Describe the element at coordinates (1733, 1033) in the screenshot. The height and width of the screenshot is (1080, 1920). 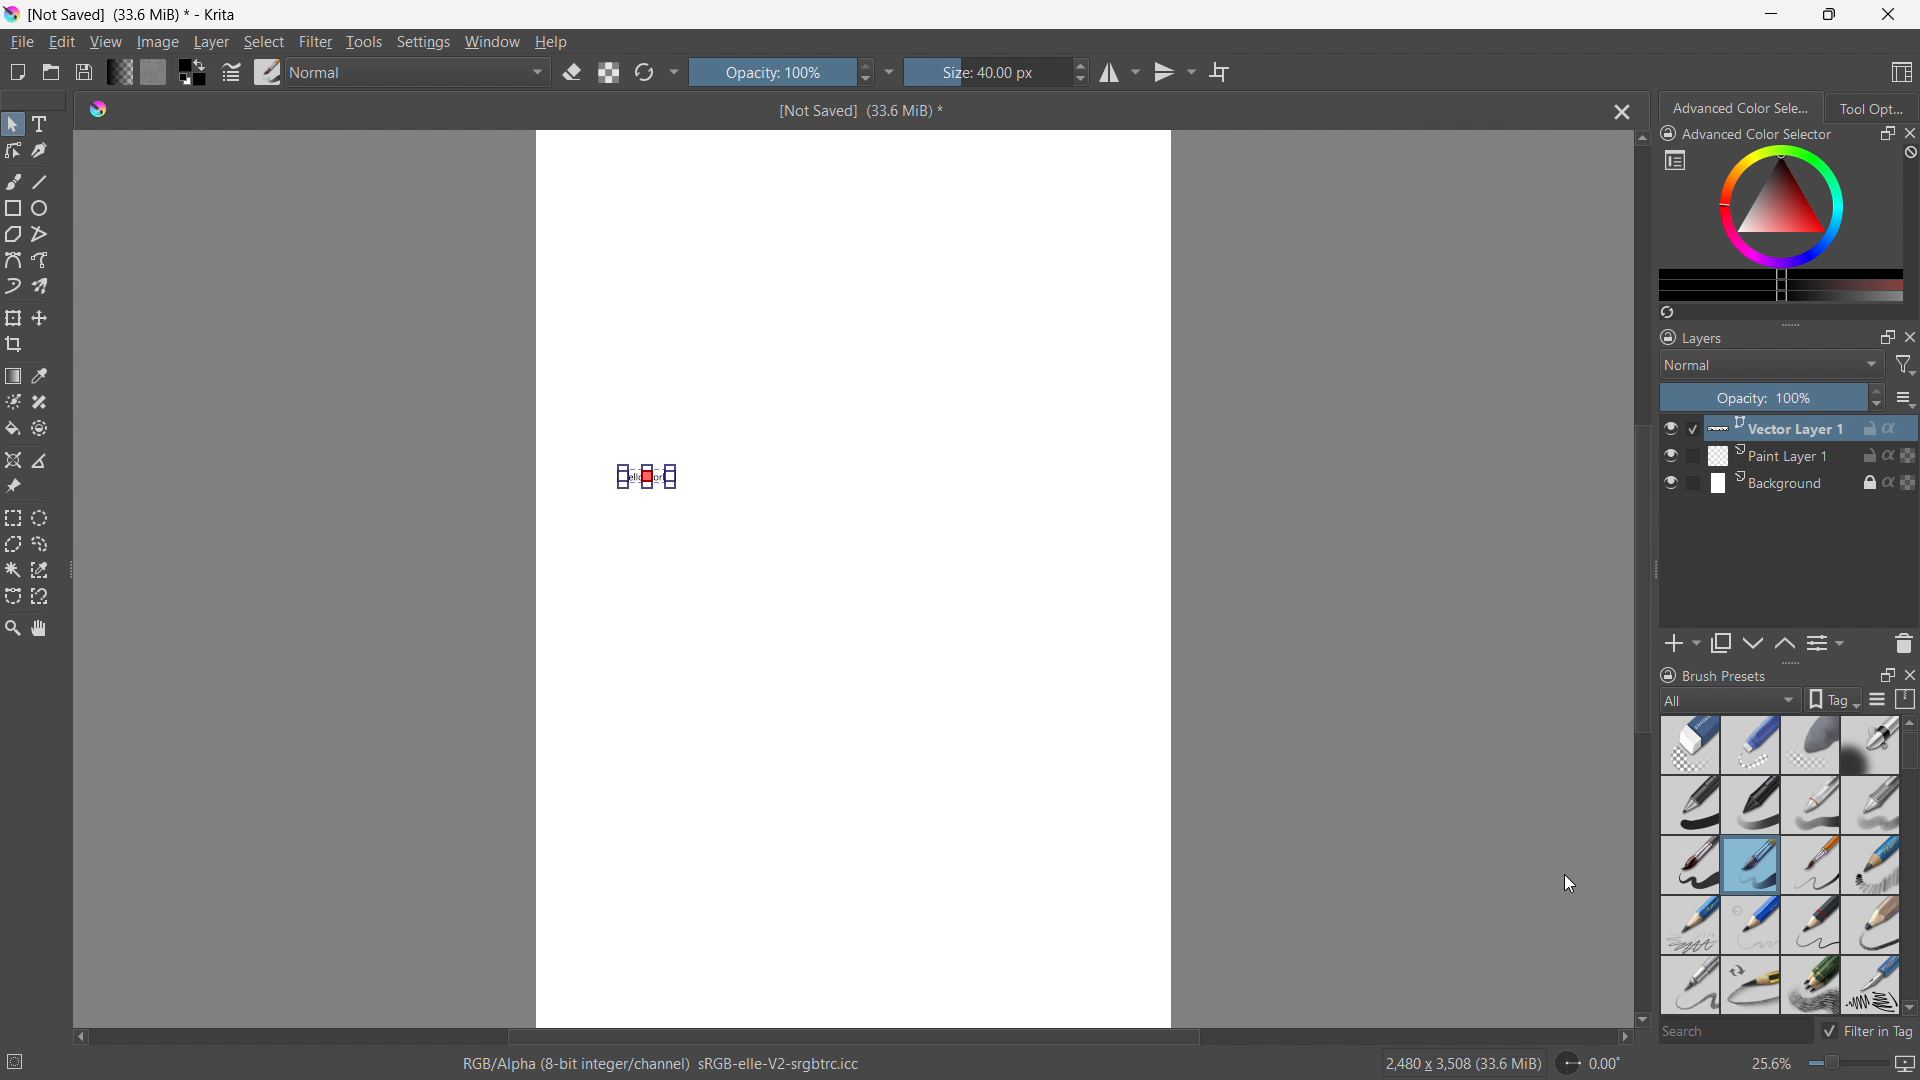
I see `search` at that location.